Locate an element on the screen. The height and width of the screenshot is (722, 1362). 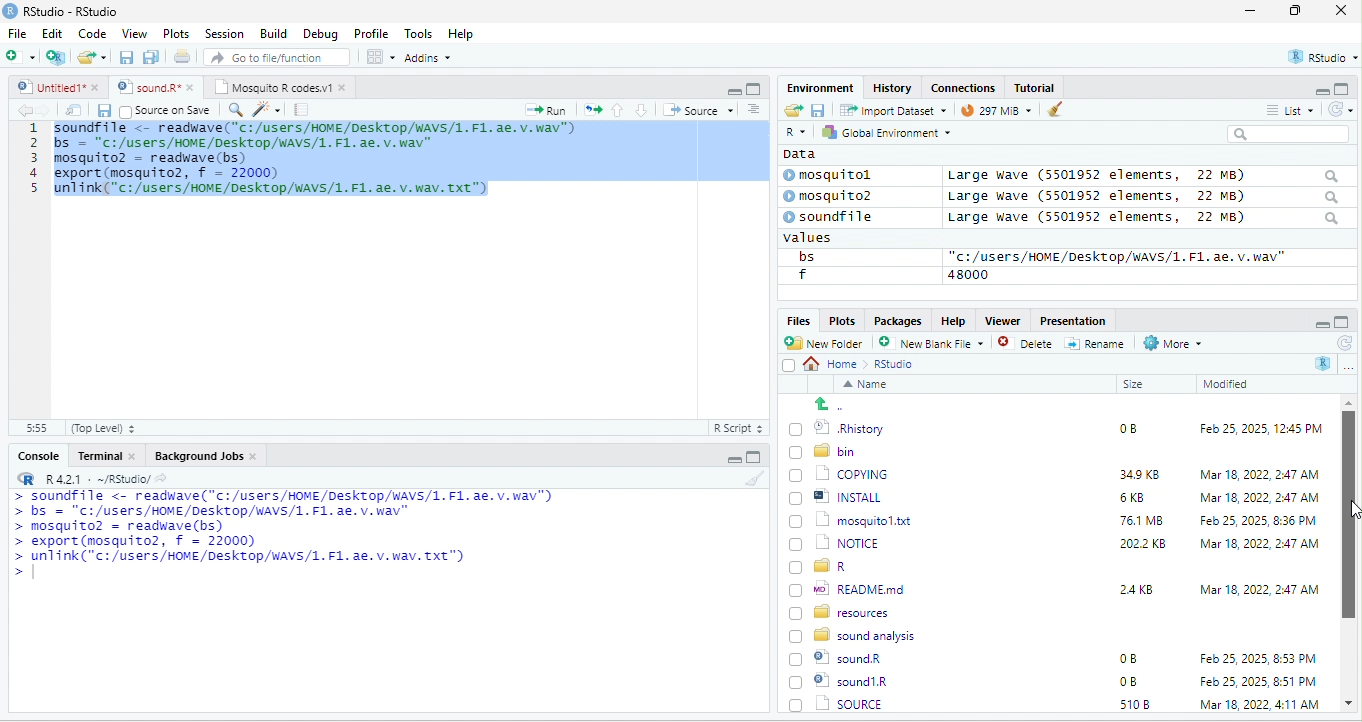
save is located at coordinates (128, 58).